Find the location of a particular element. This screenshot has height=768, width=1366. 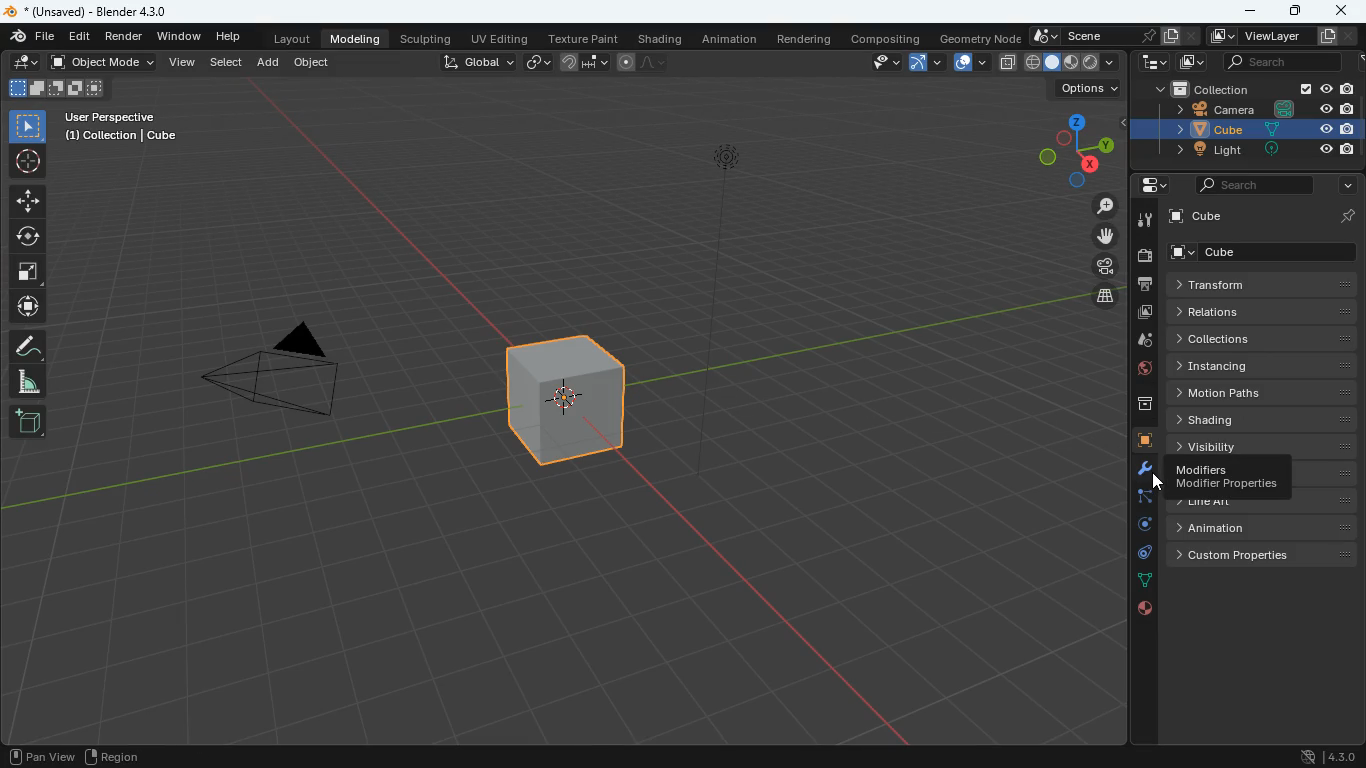

dots is located at coordinates (1145, 583).